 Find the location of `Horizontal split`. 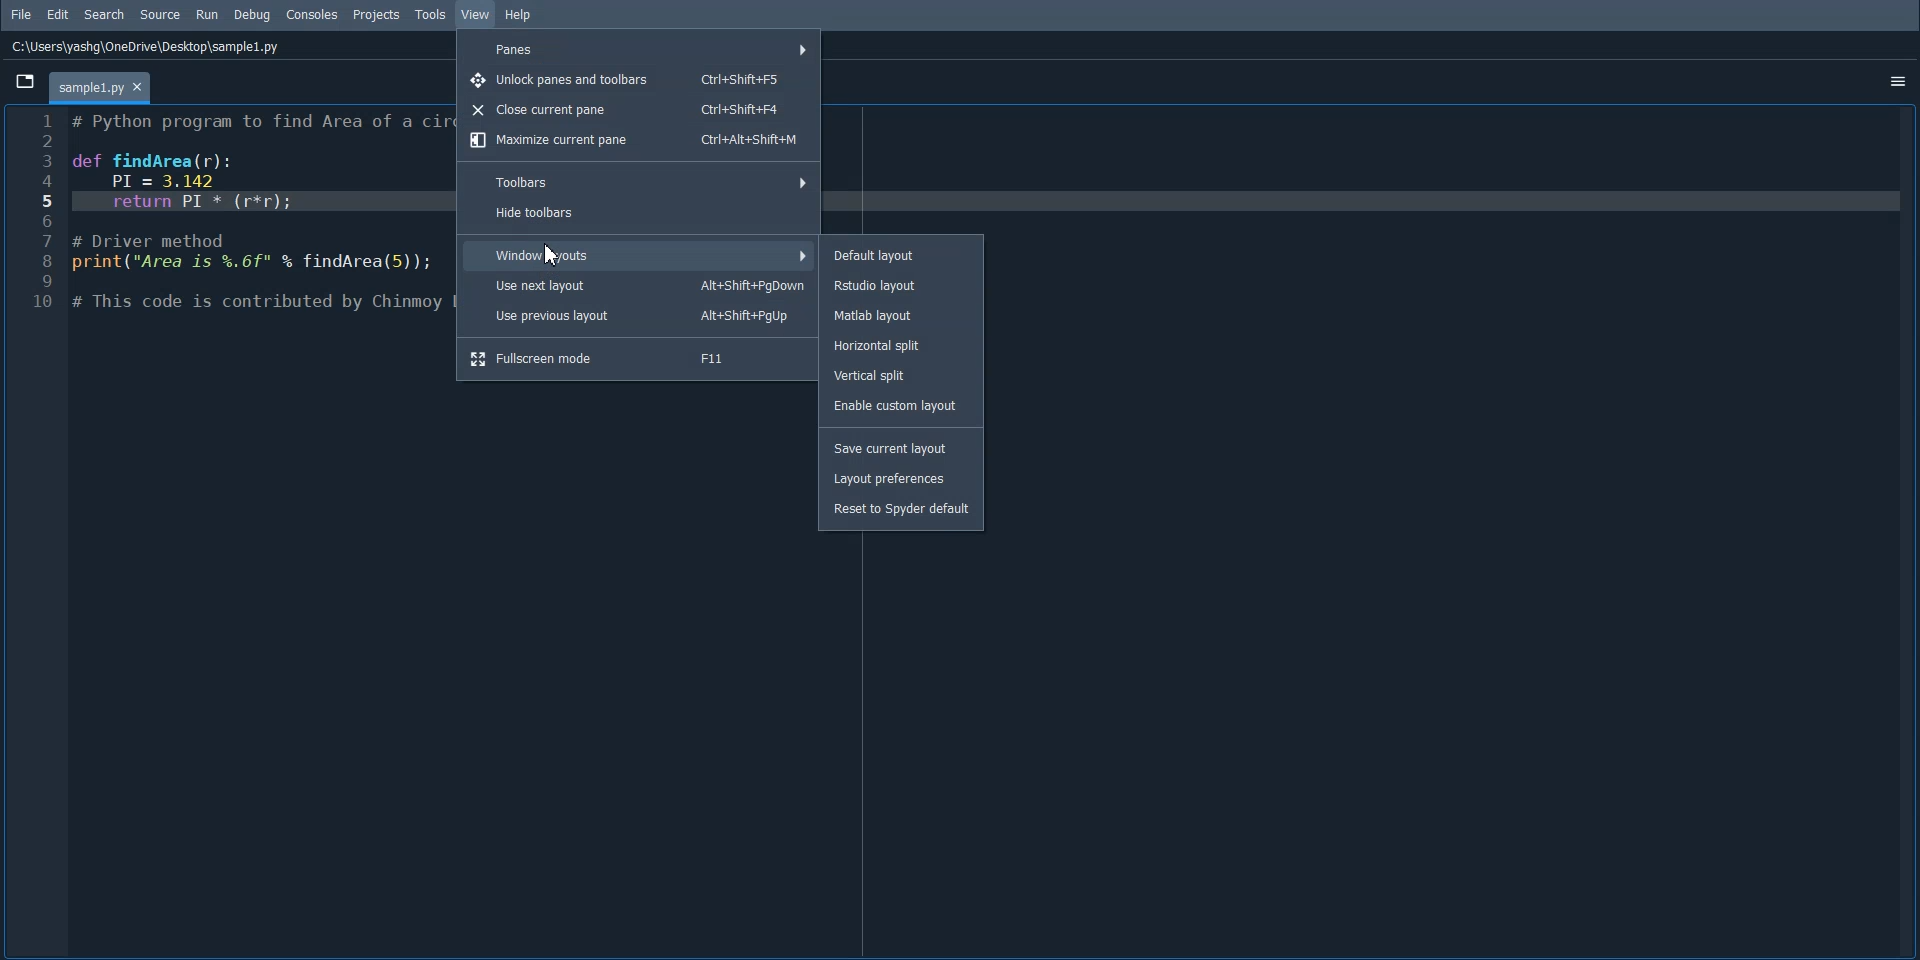

Horizontal split is located at coordinates (900, 346).